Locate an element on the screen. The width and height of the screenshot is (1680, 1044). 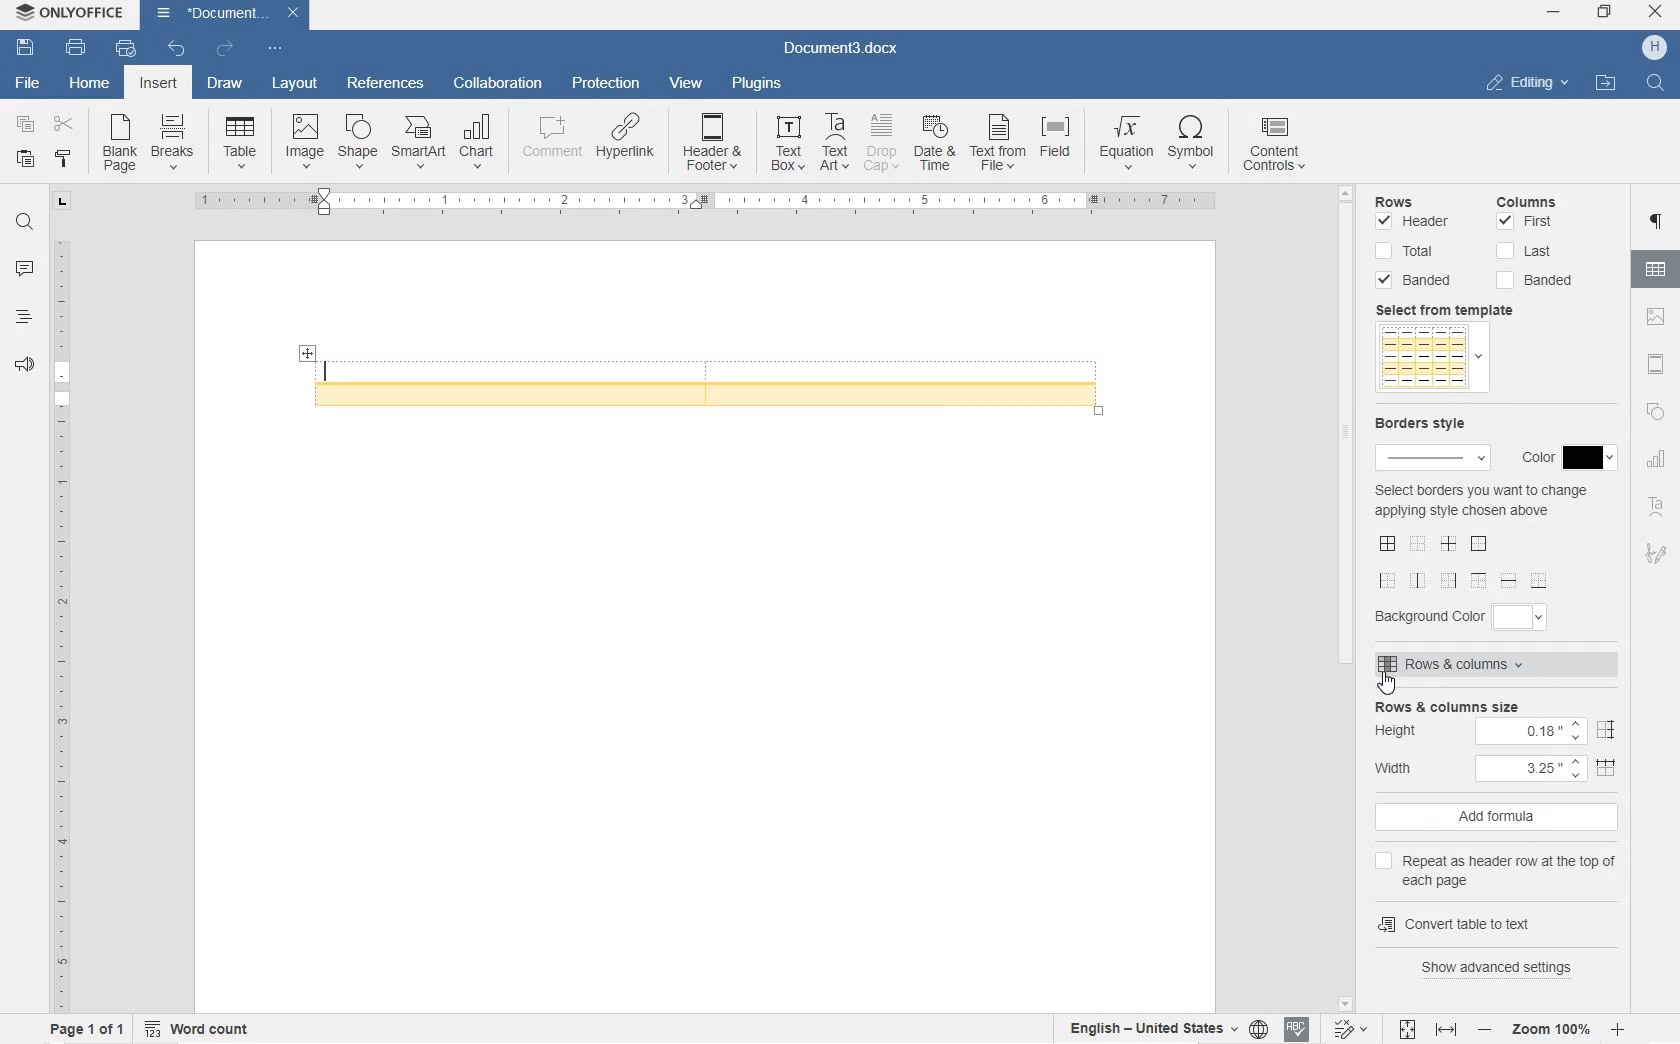
Equation is located at coordinates (1126, 141).